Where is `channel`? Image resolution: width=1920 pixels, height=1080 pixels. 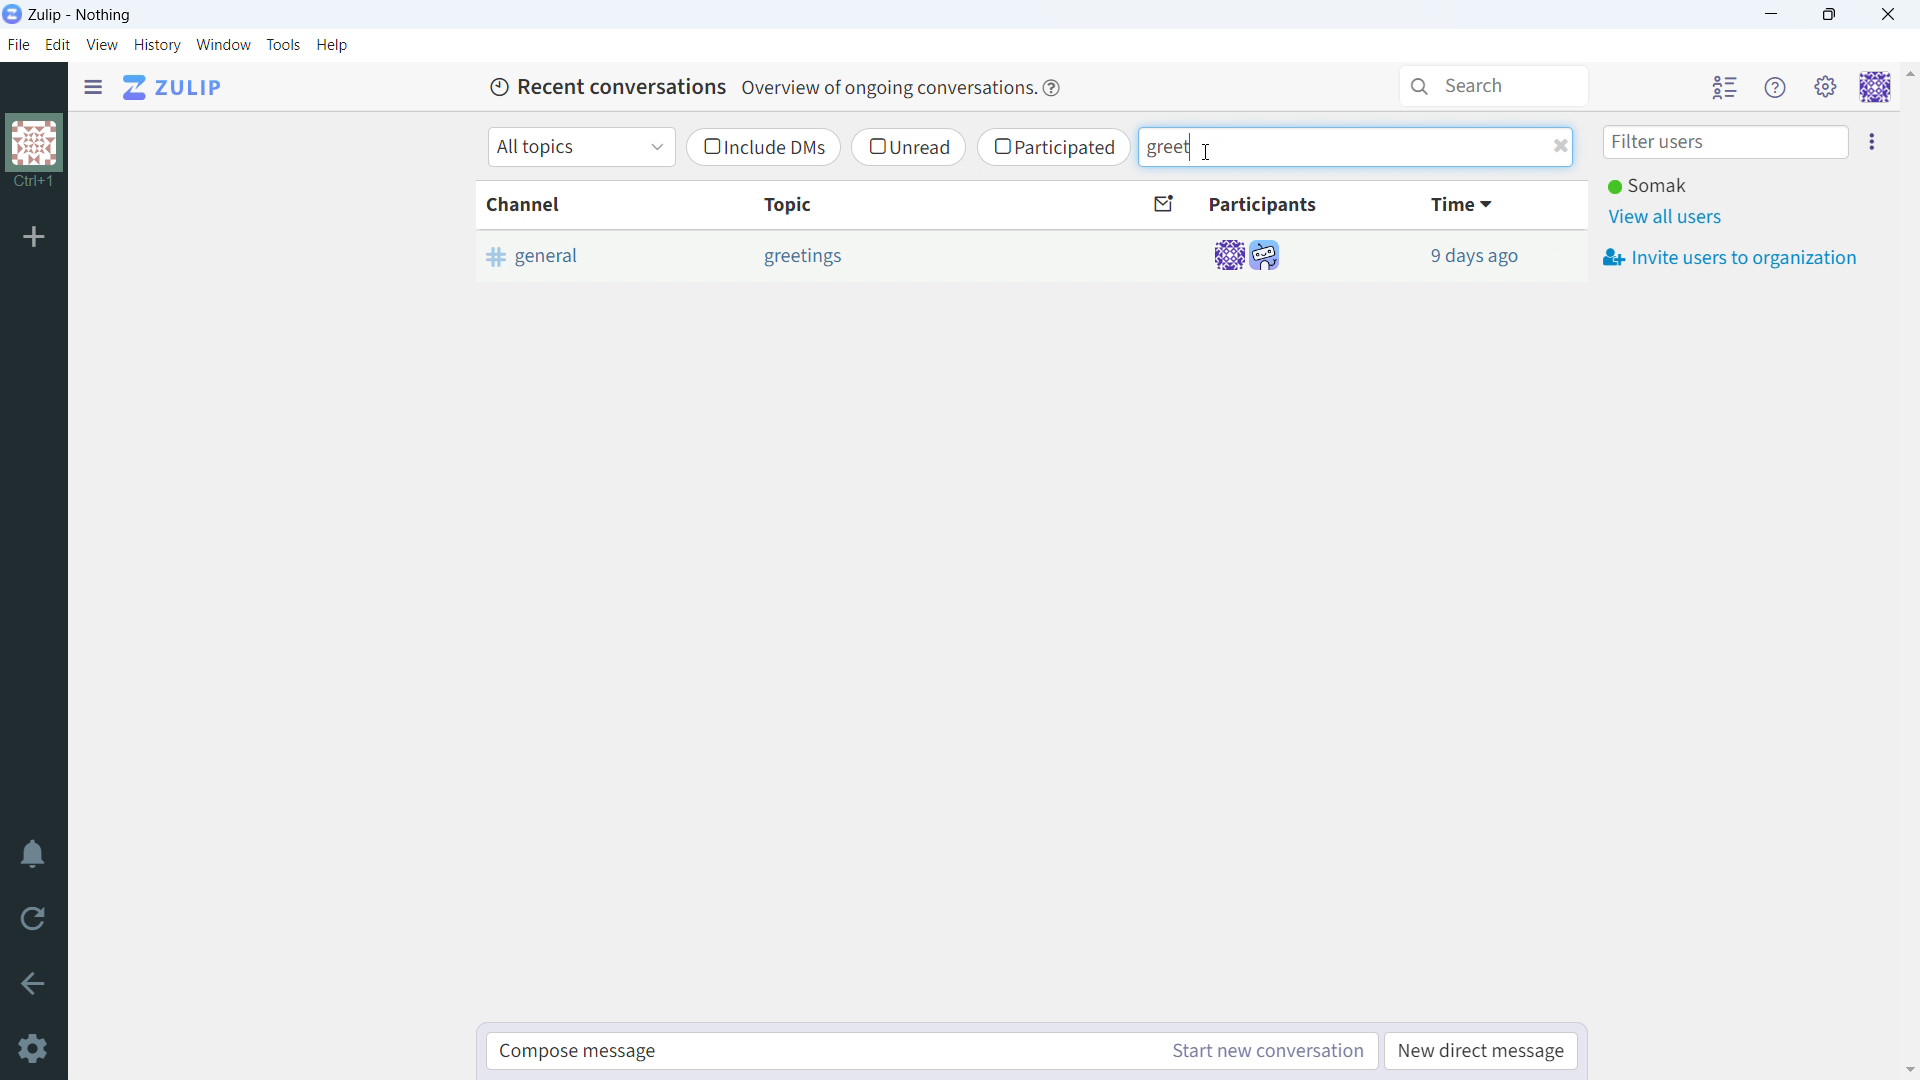 channel is located at coordinates (578, 204).